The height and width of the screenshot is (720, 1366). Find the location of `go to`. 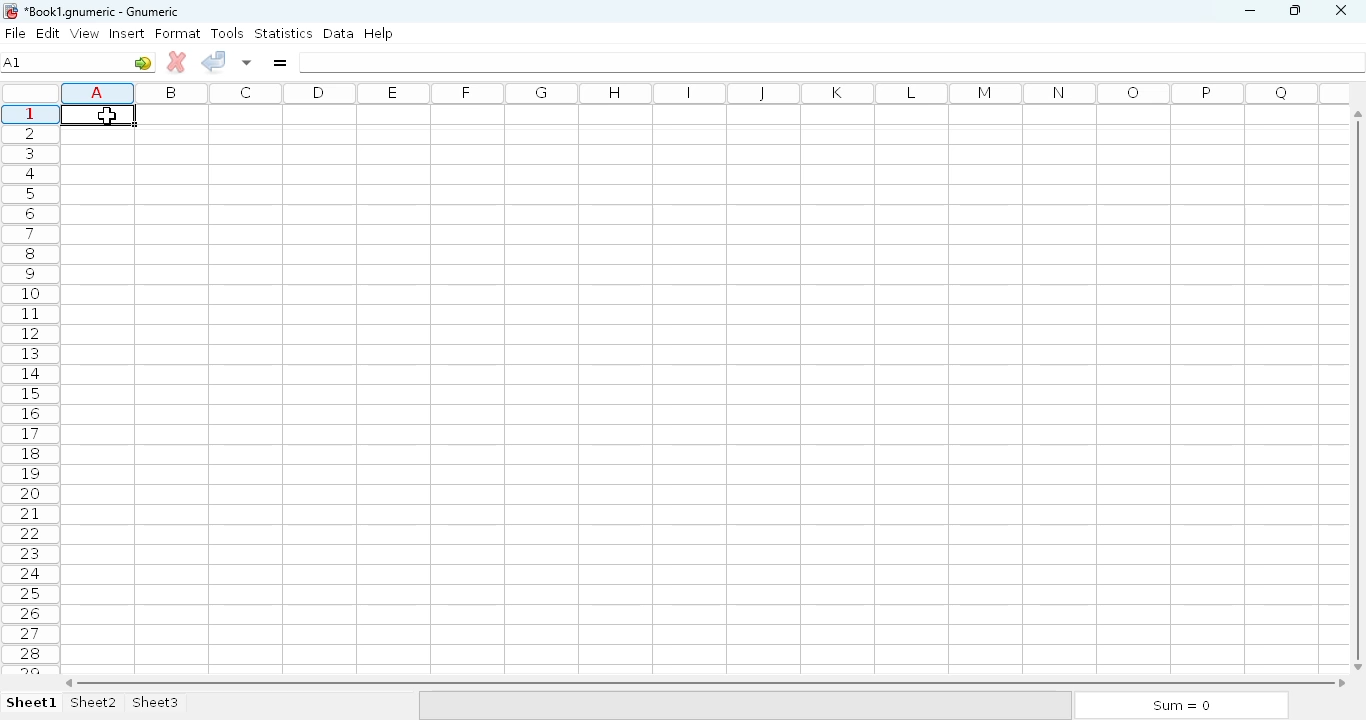

go to is located at coordinates (143, 62).